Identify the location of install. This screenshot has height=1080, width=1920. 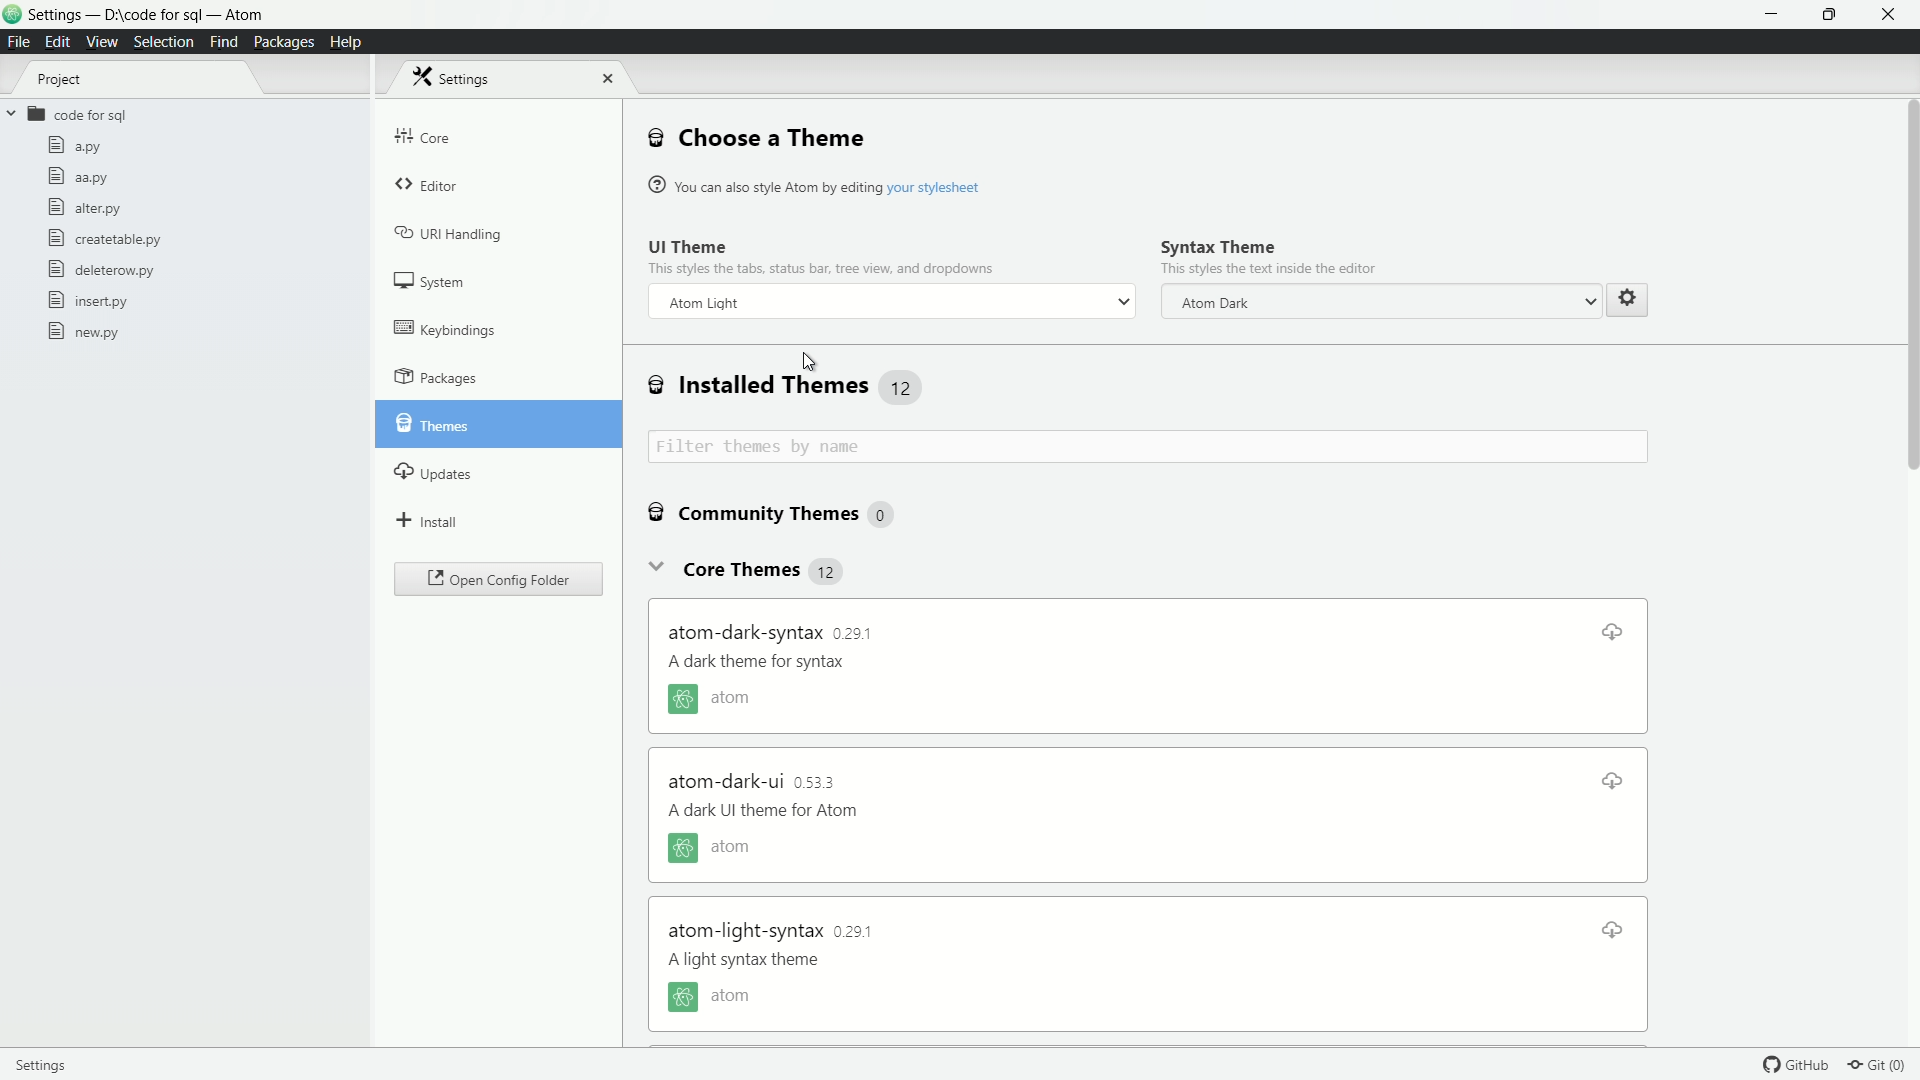
(428, 523).